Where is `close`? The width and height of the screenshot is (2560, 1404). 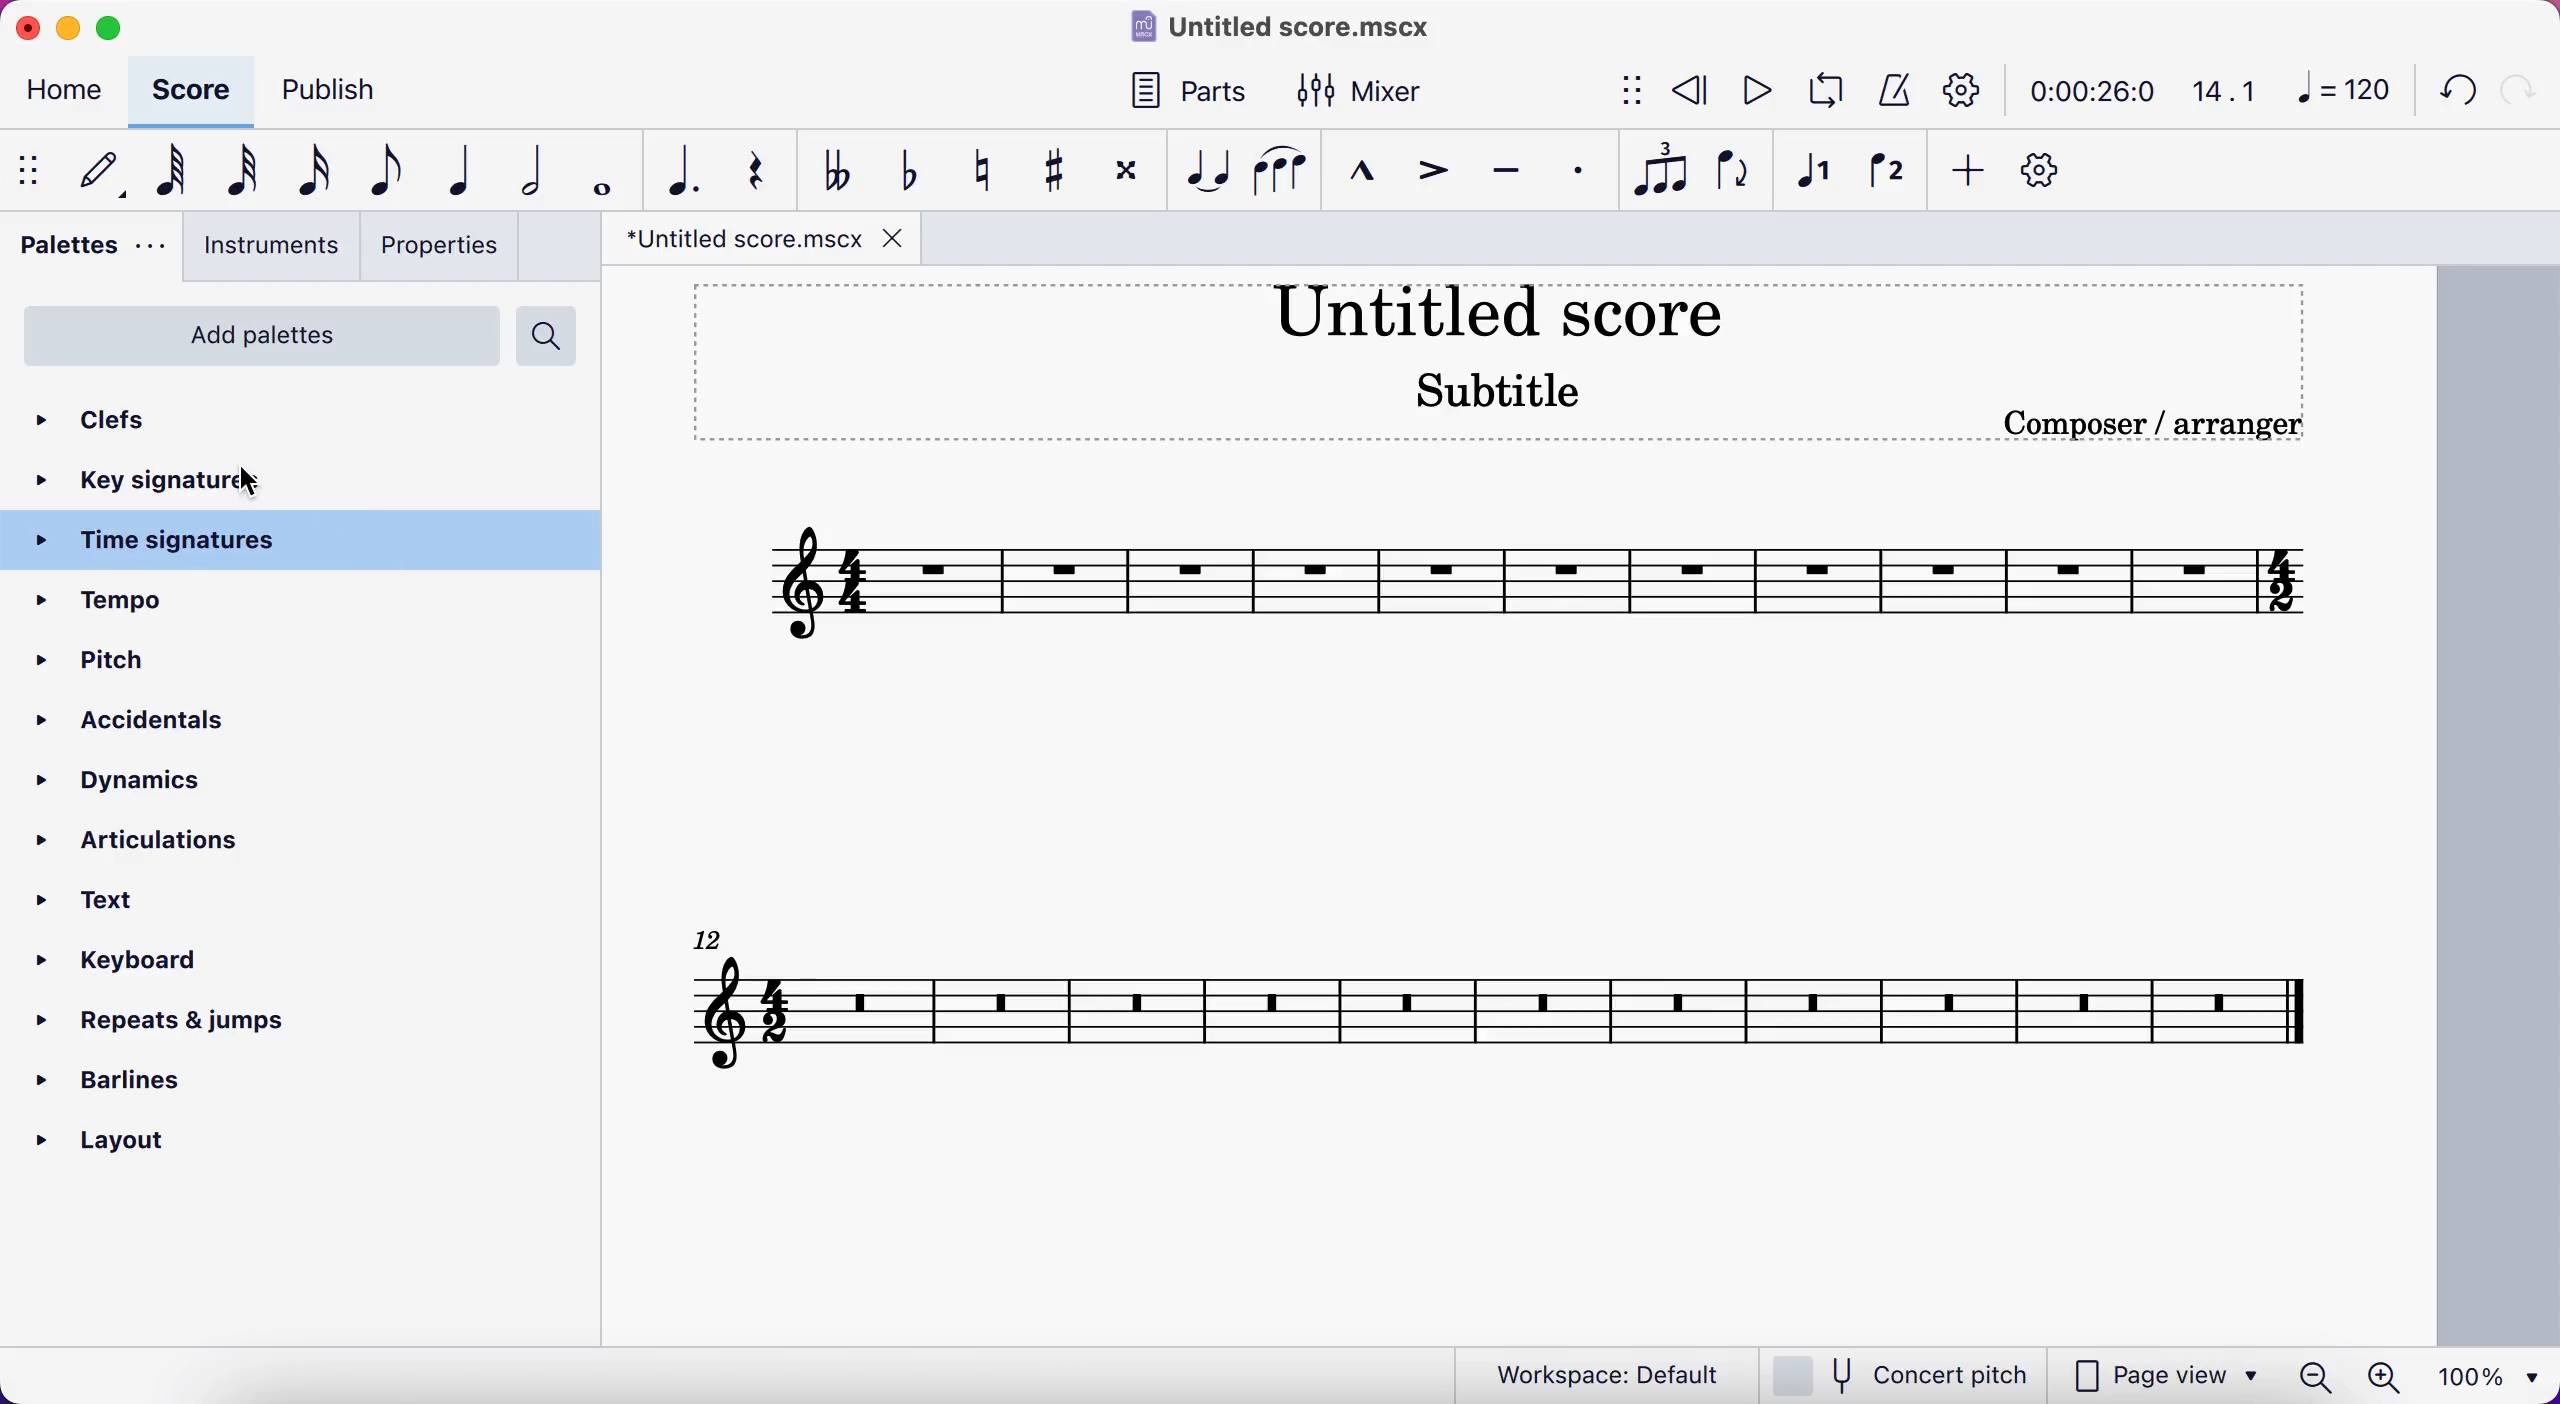 close is located at coordinates (27, 27).